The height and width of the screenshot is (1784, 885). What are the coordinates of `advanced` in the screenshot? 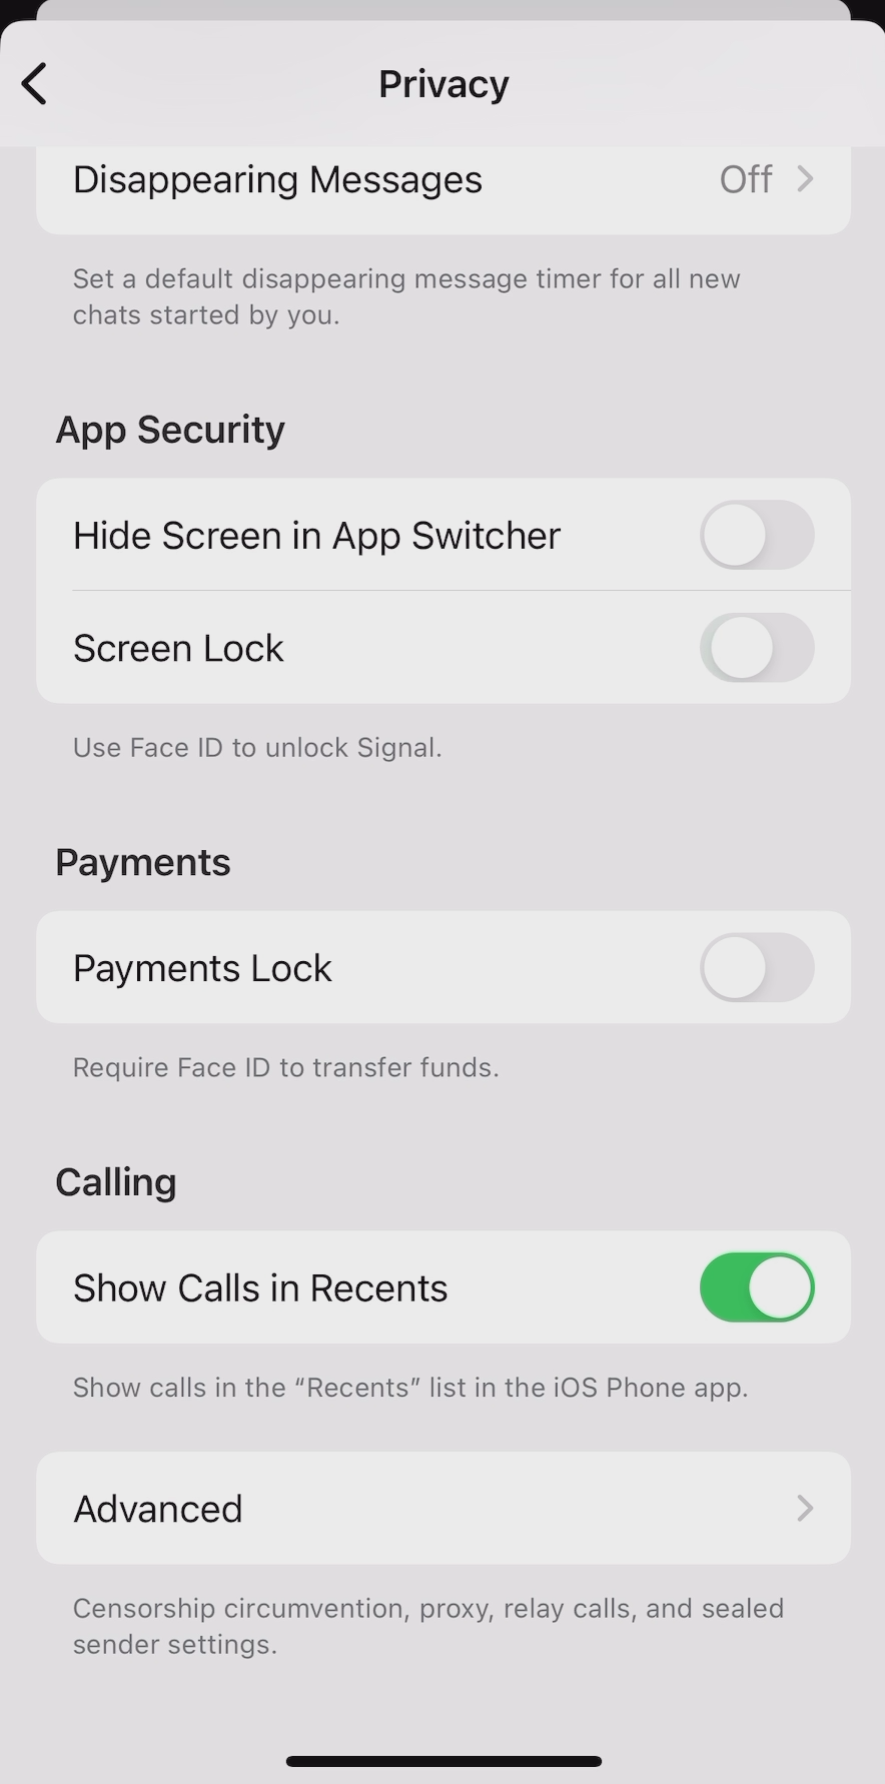 It's located at (439, 1514).